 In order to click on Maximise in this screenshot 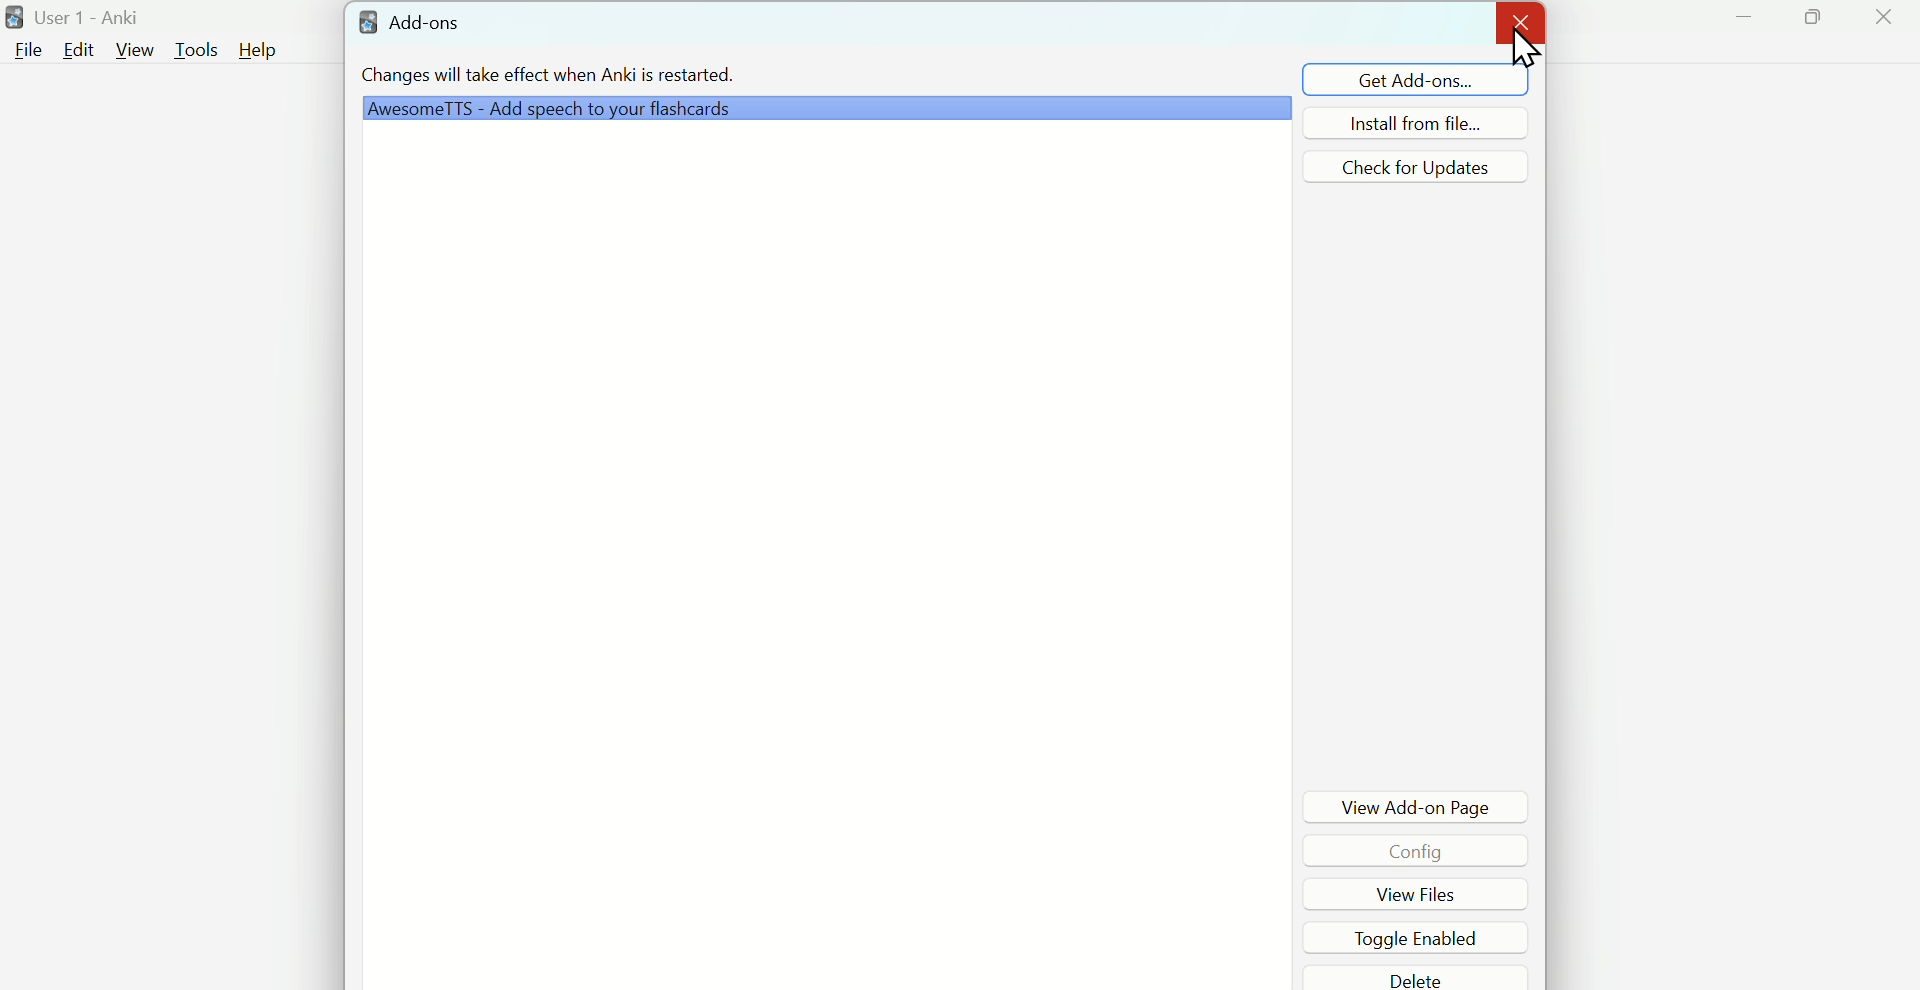, I will do `click(1821, 27)`.